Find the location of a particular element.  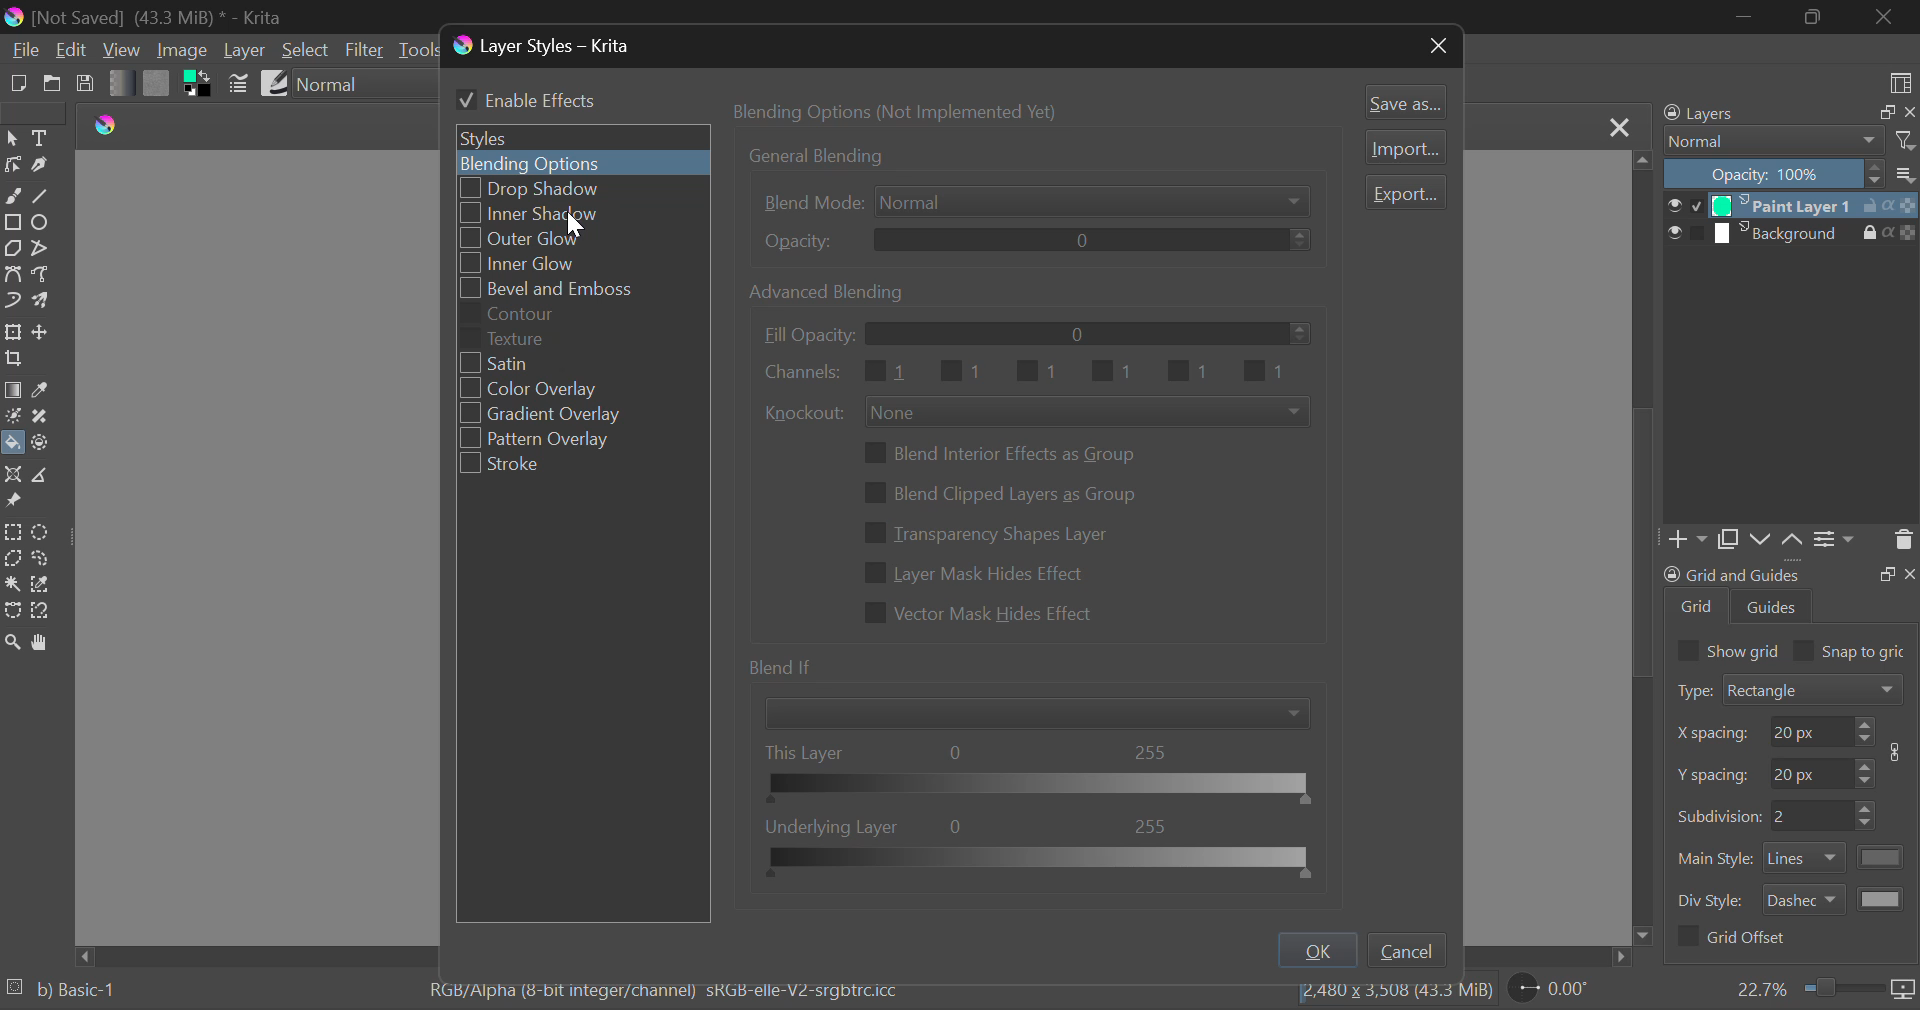

Multibrush Tool is located at coordinates (44, 302).